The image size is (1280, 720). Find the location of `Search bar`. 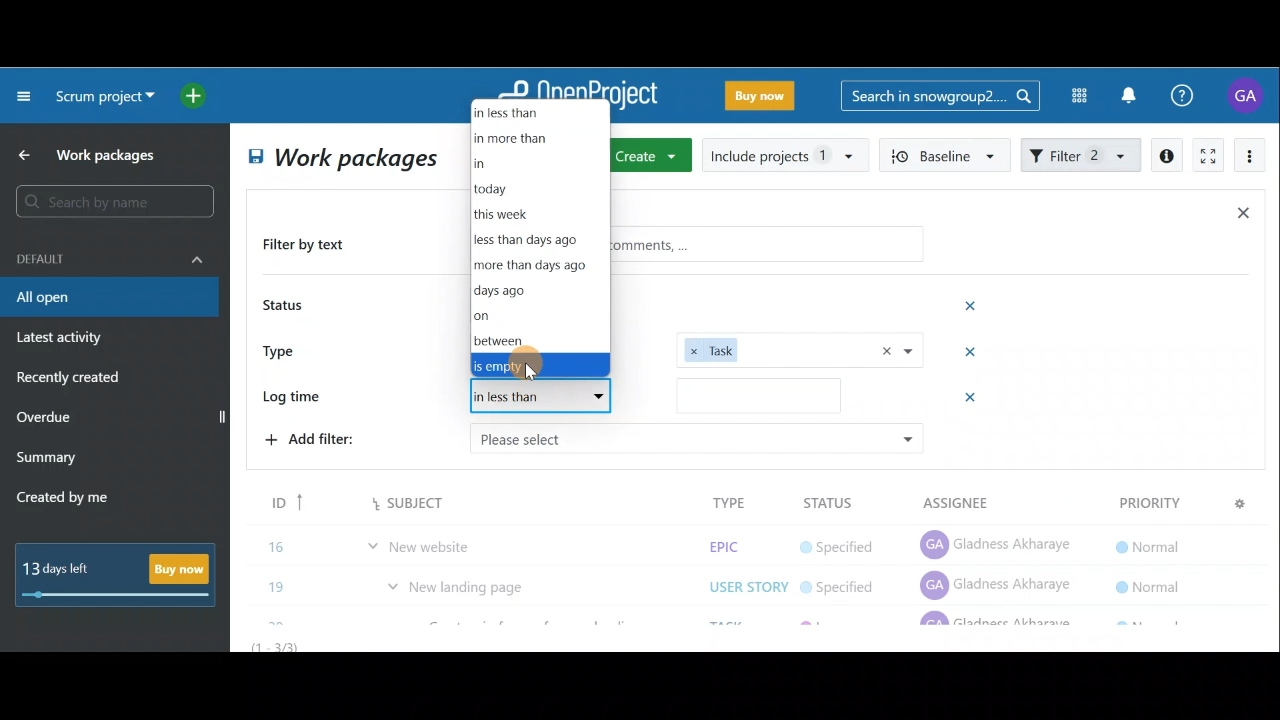

Search bar is located at coordinates (940, 94).